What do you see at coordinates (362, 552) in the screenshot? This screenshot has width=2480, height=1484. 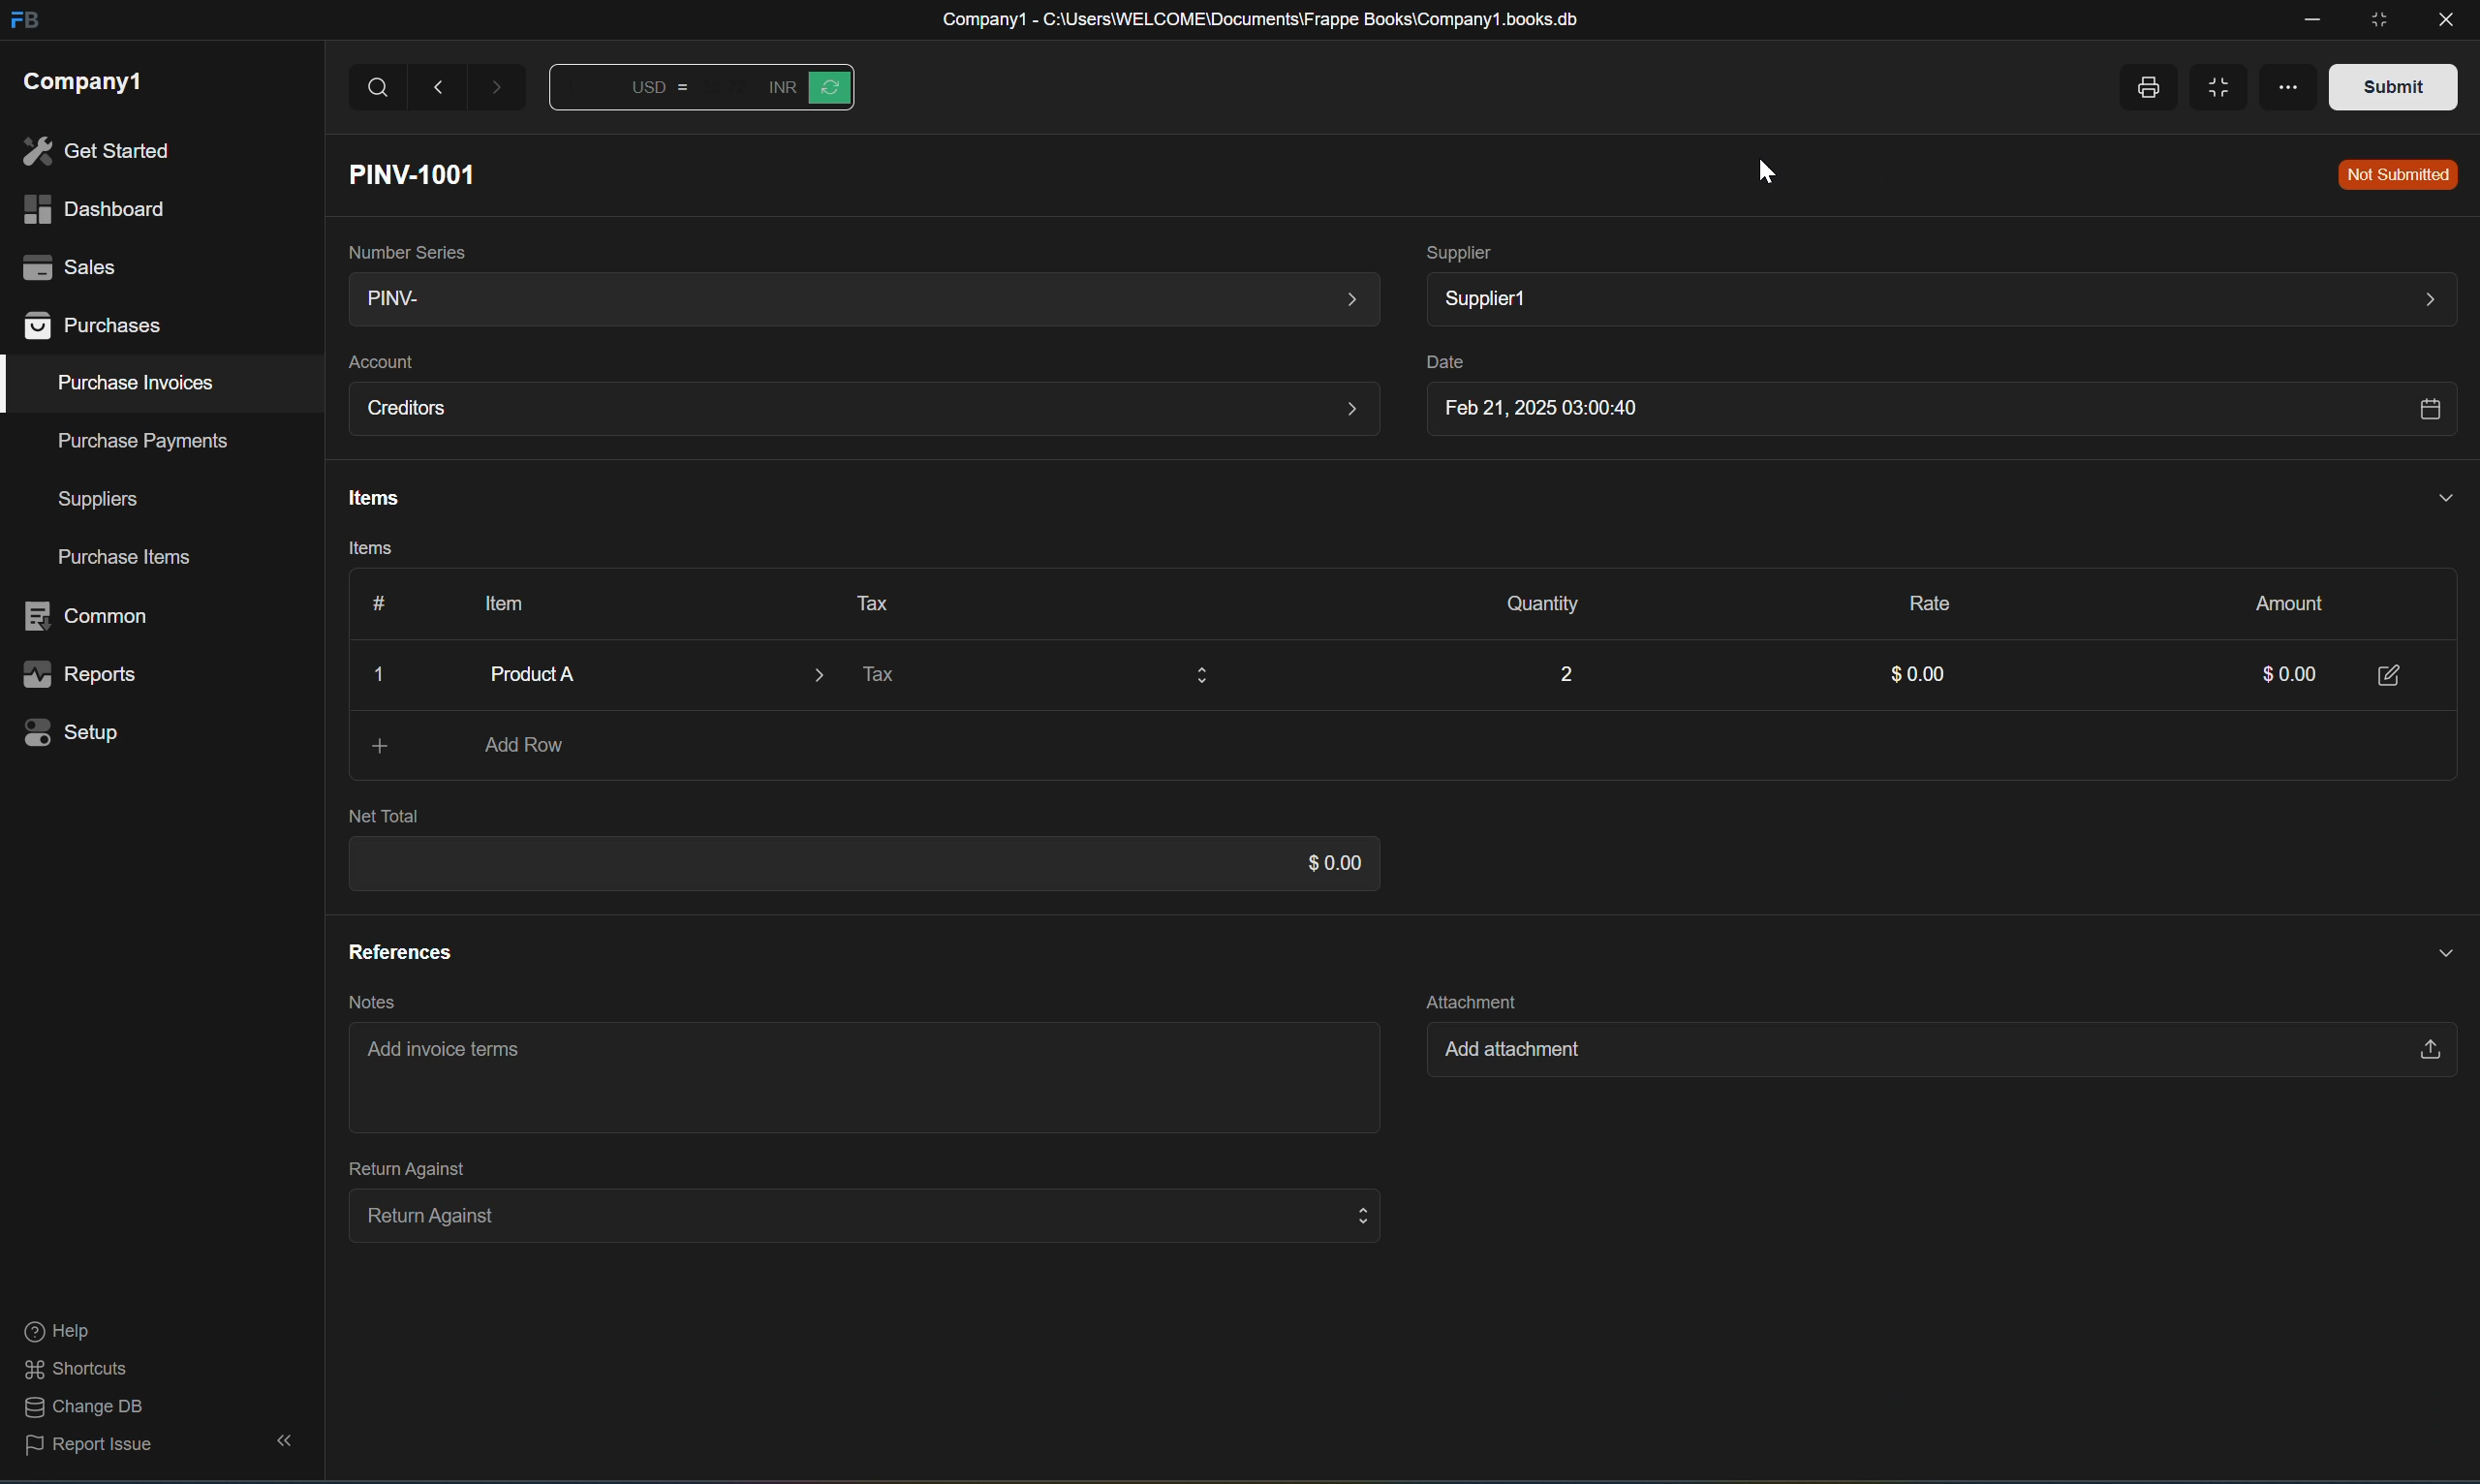 I see `Items` at bounding box center [362, 552].